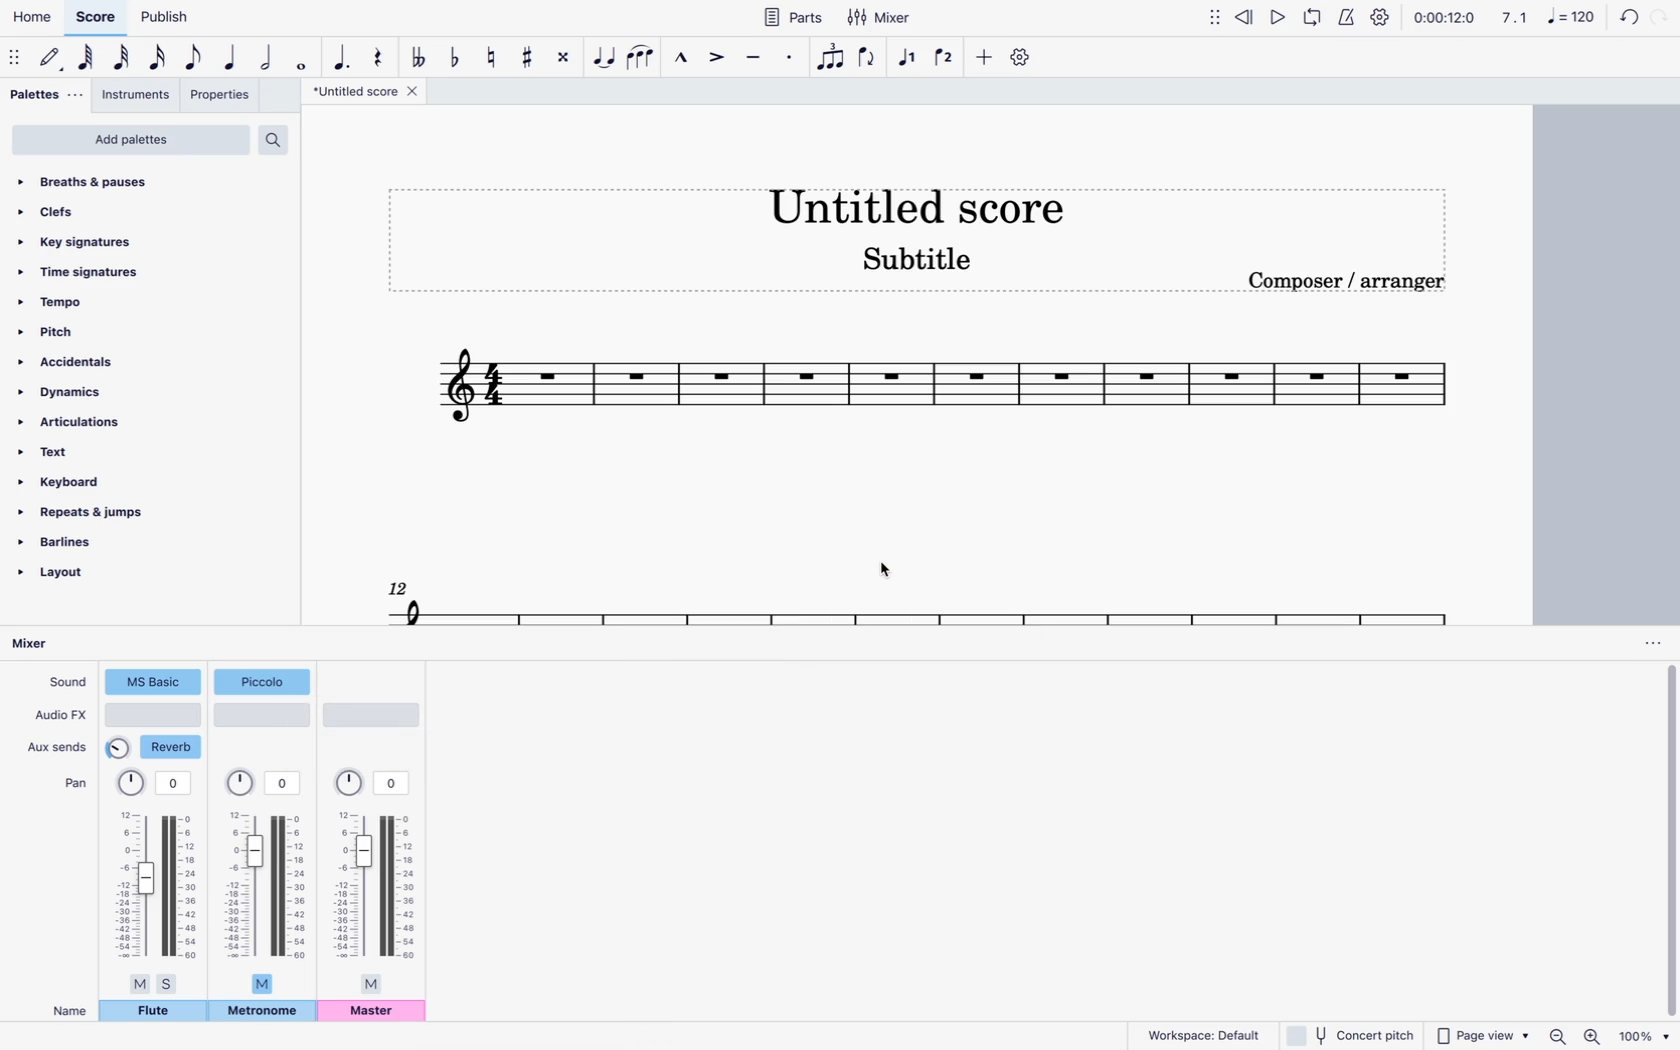  What do you see at coordinates (984, 58) in the screenshot?
I see `more` at bounding box center [984, 58].